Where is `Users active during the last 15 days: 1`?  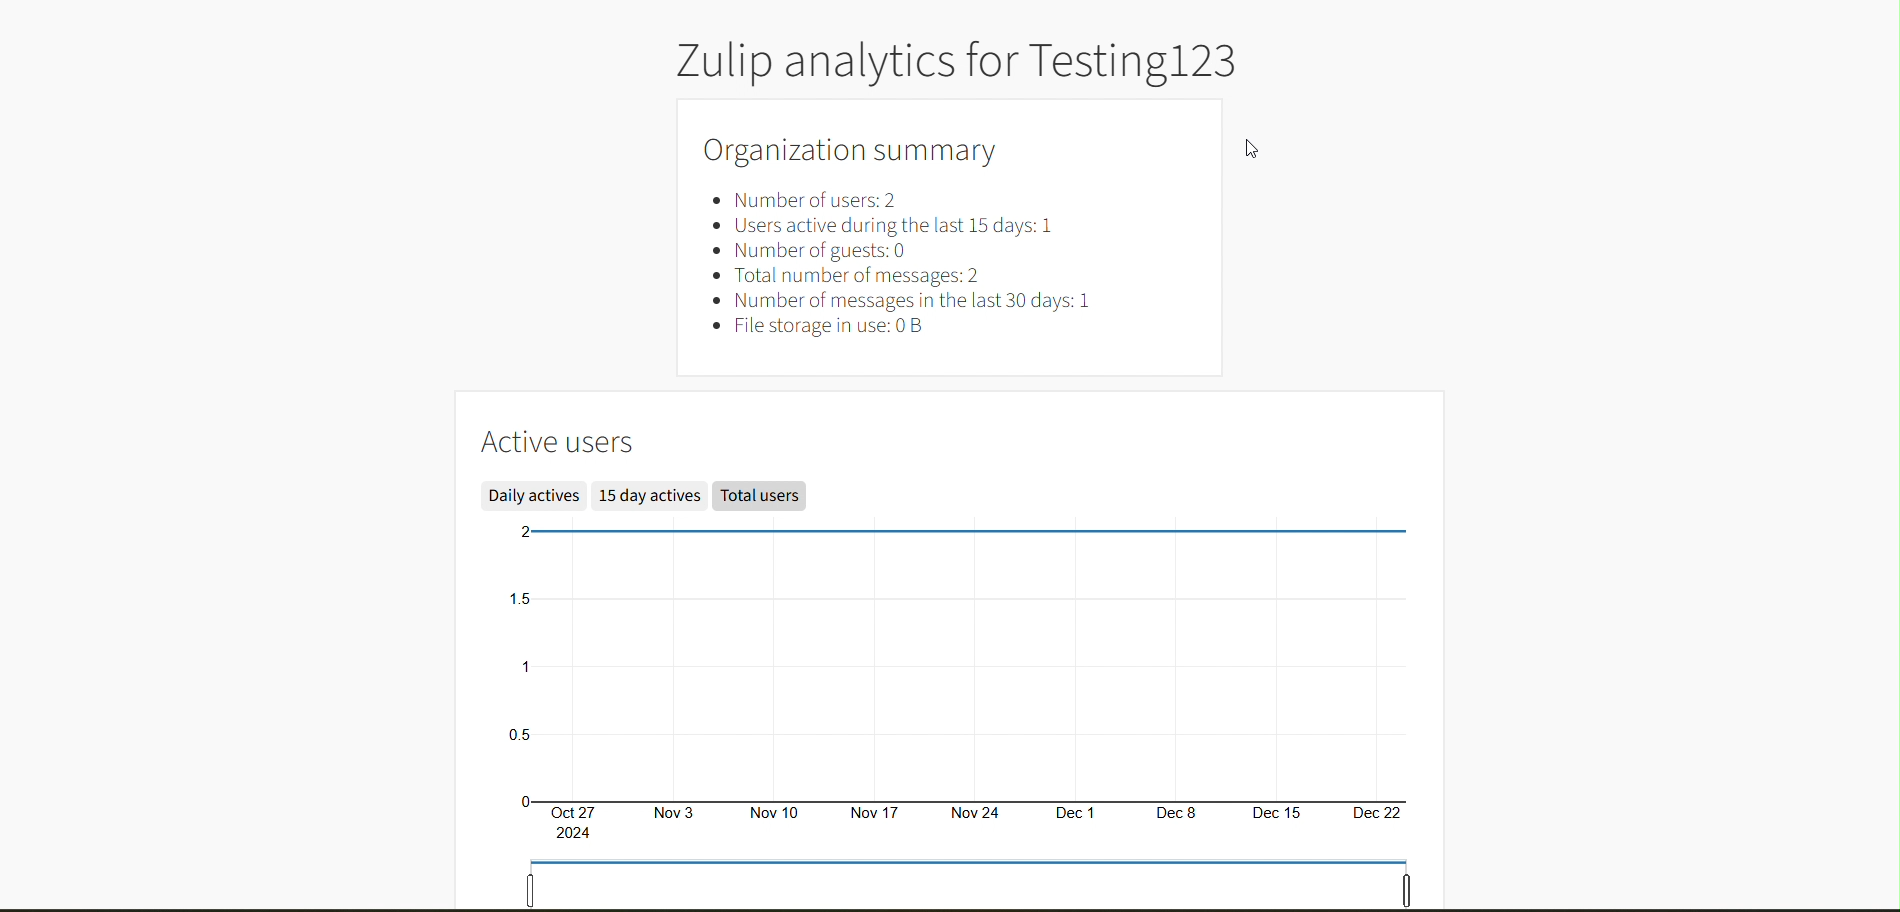 Users active during the last 15 days: 1 is located at coordinates (893, 225).